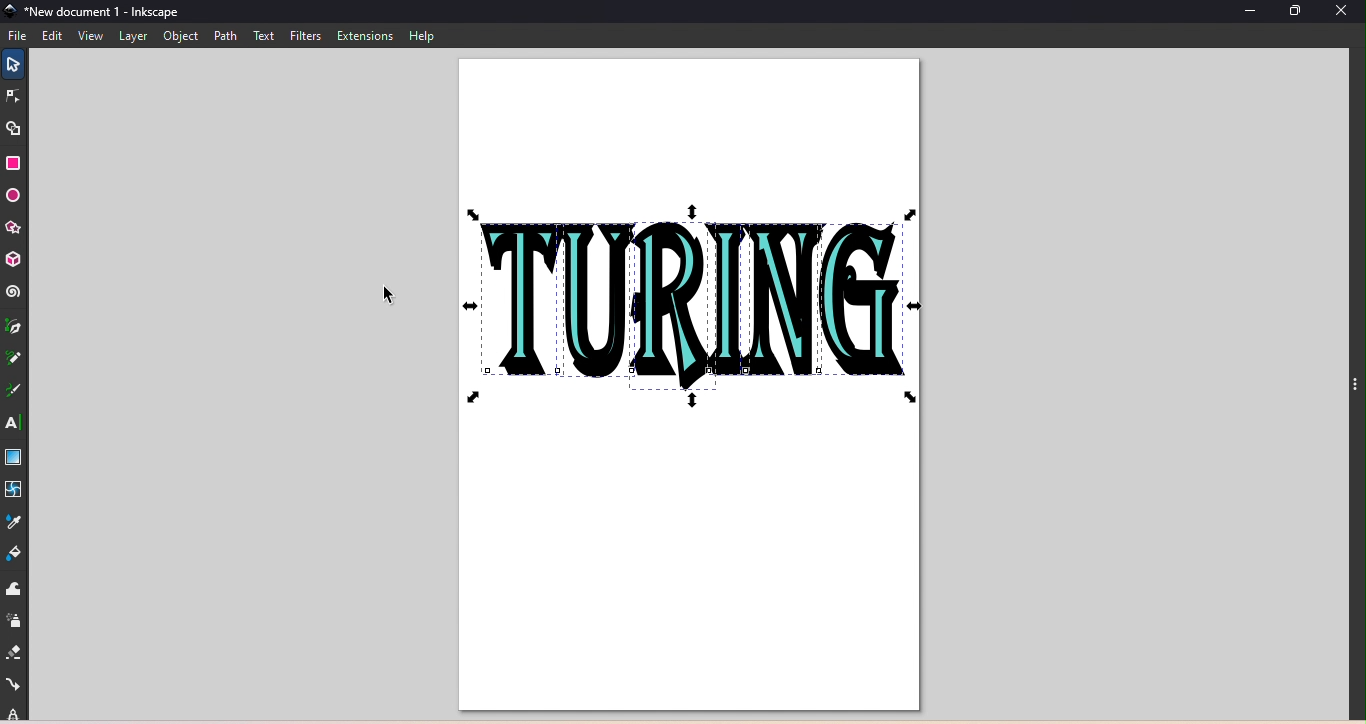 This screenshot has width=1366, height=724. What do you see at coordinates (19, 35) in the screenshot?
I see `File` at bounding box center [19, 35].